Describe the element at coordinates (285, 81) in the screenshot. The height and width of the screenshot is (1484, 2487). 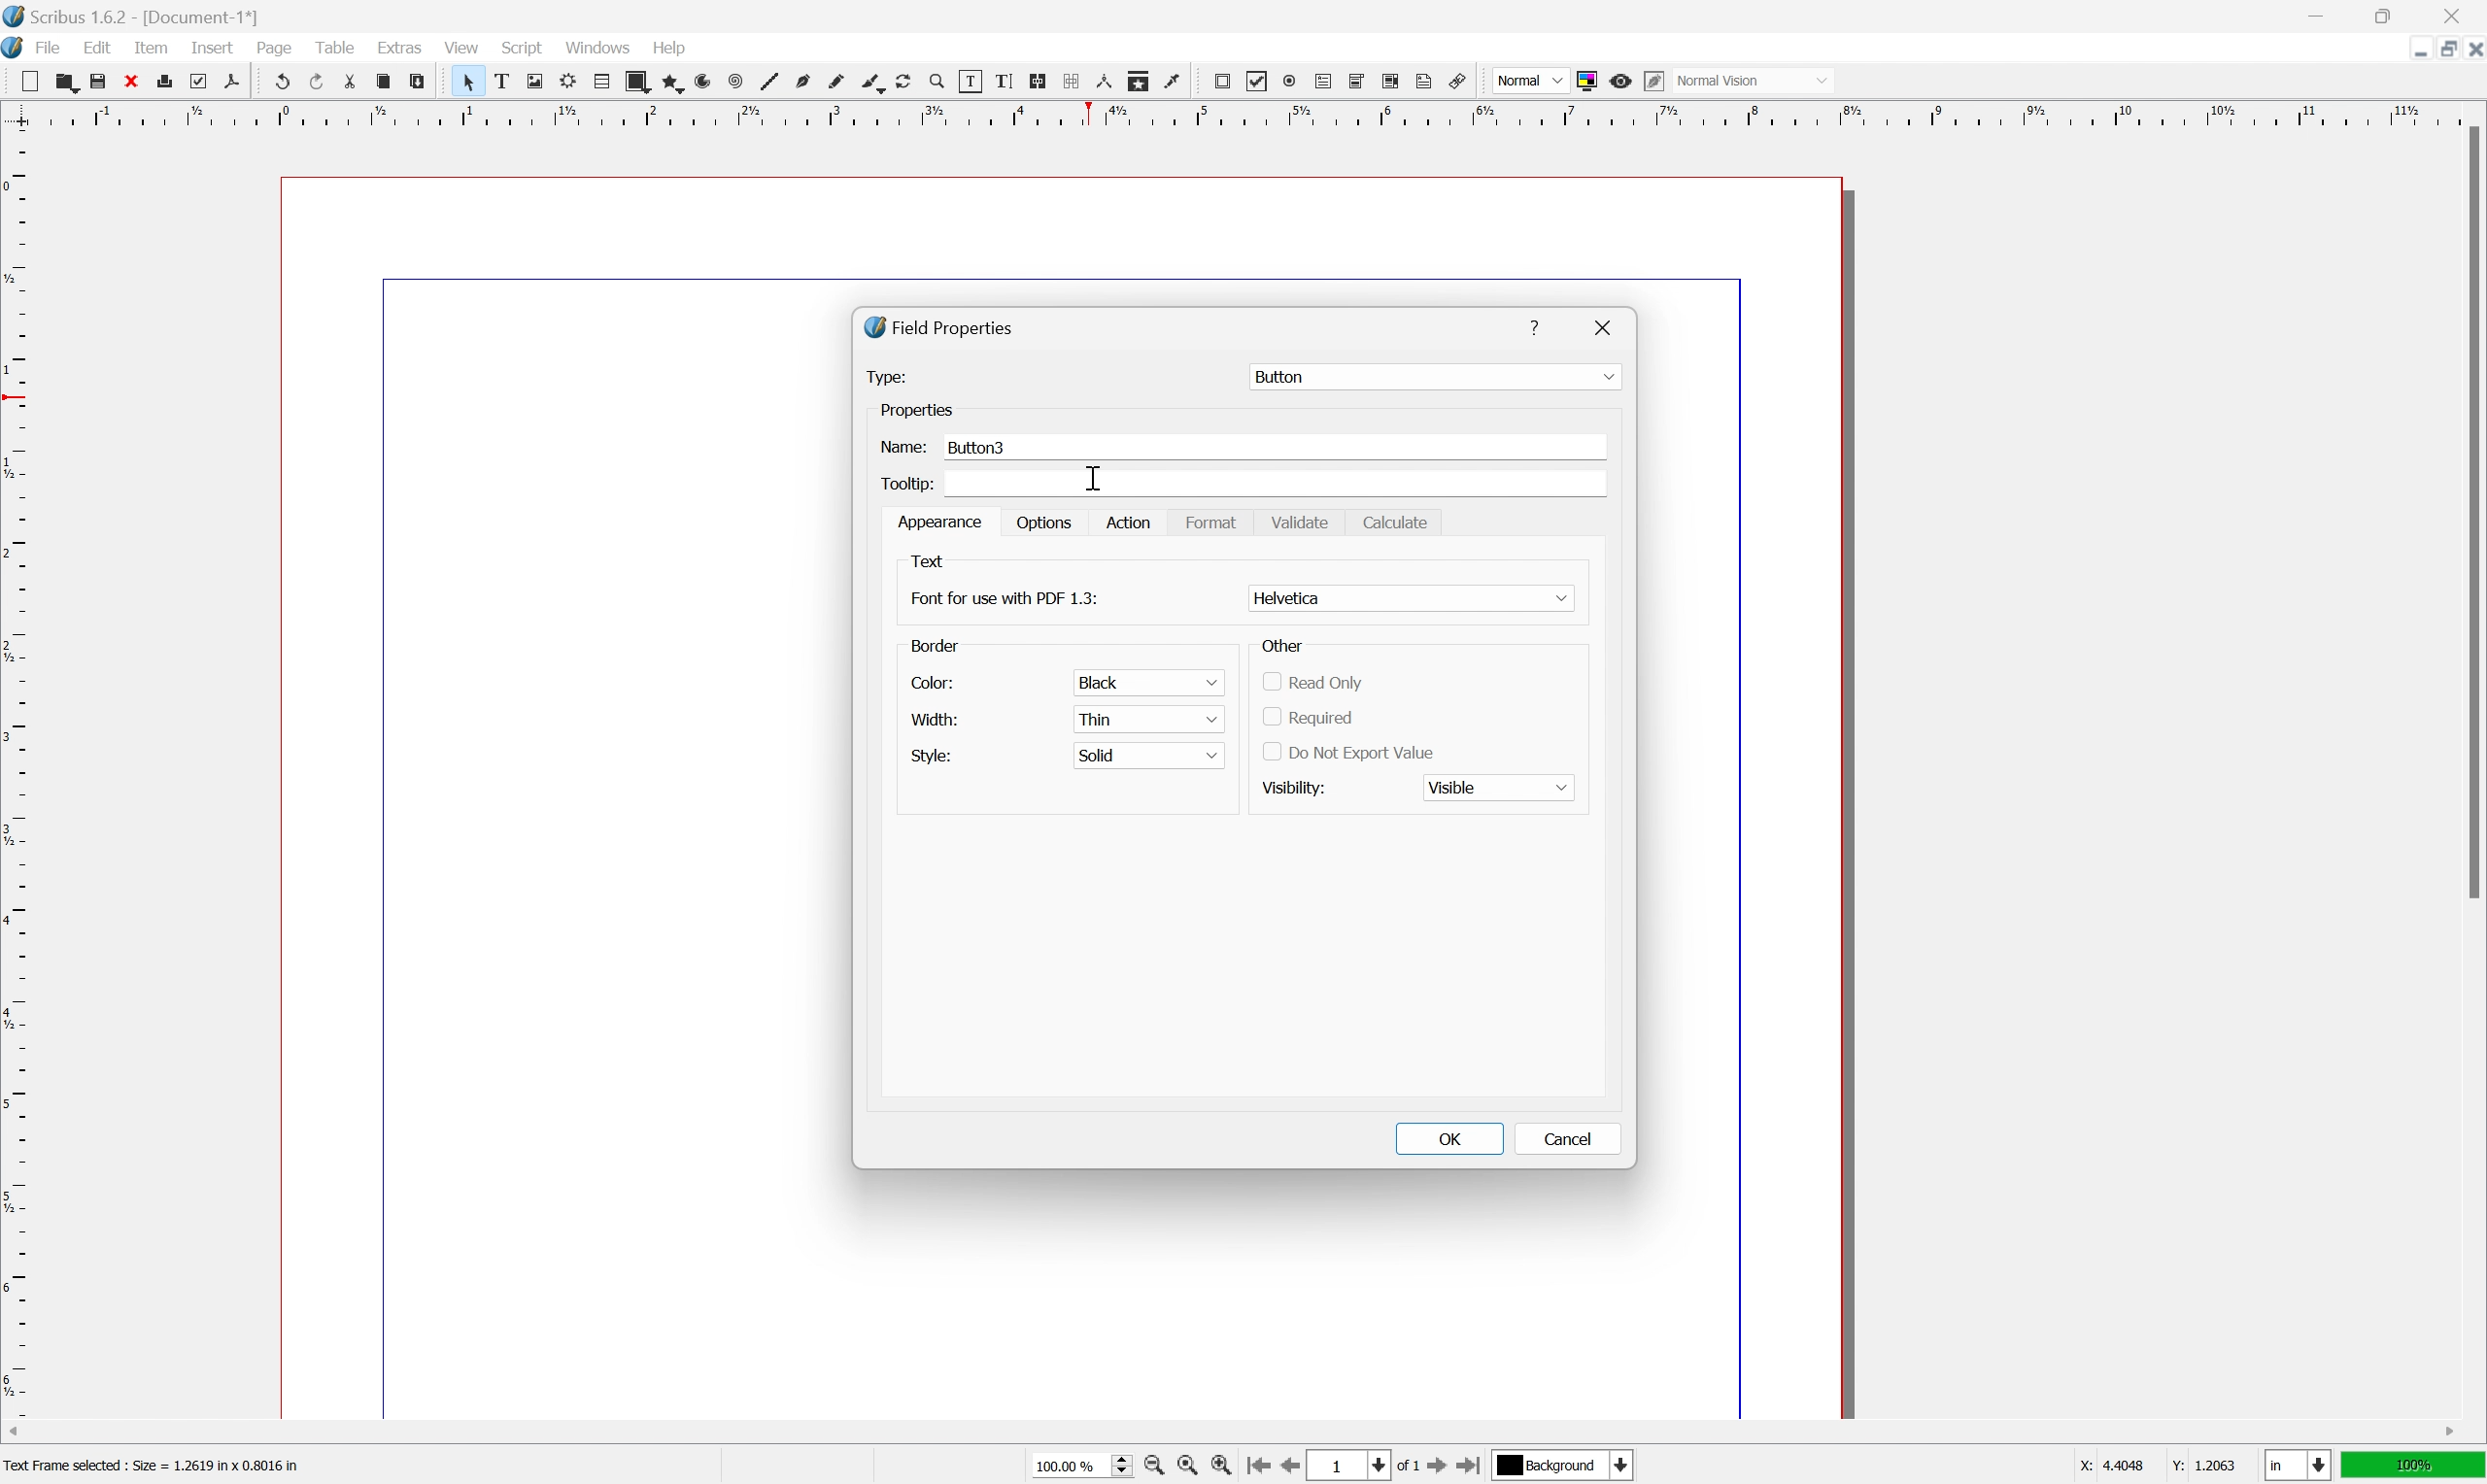
I see `undo` at that location.